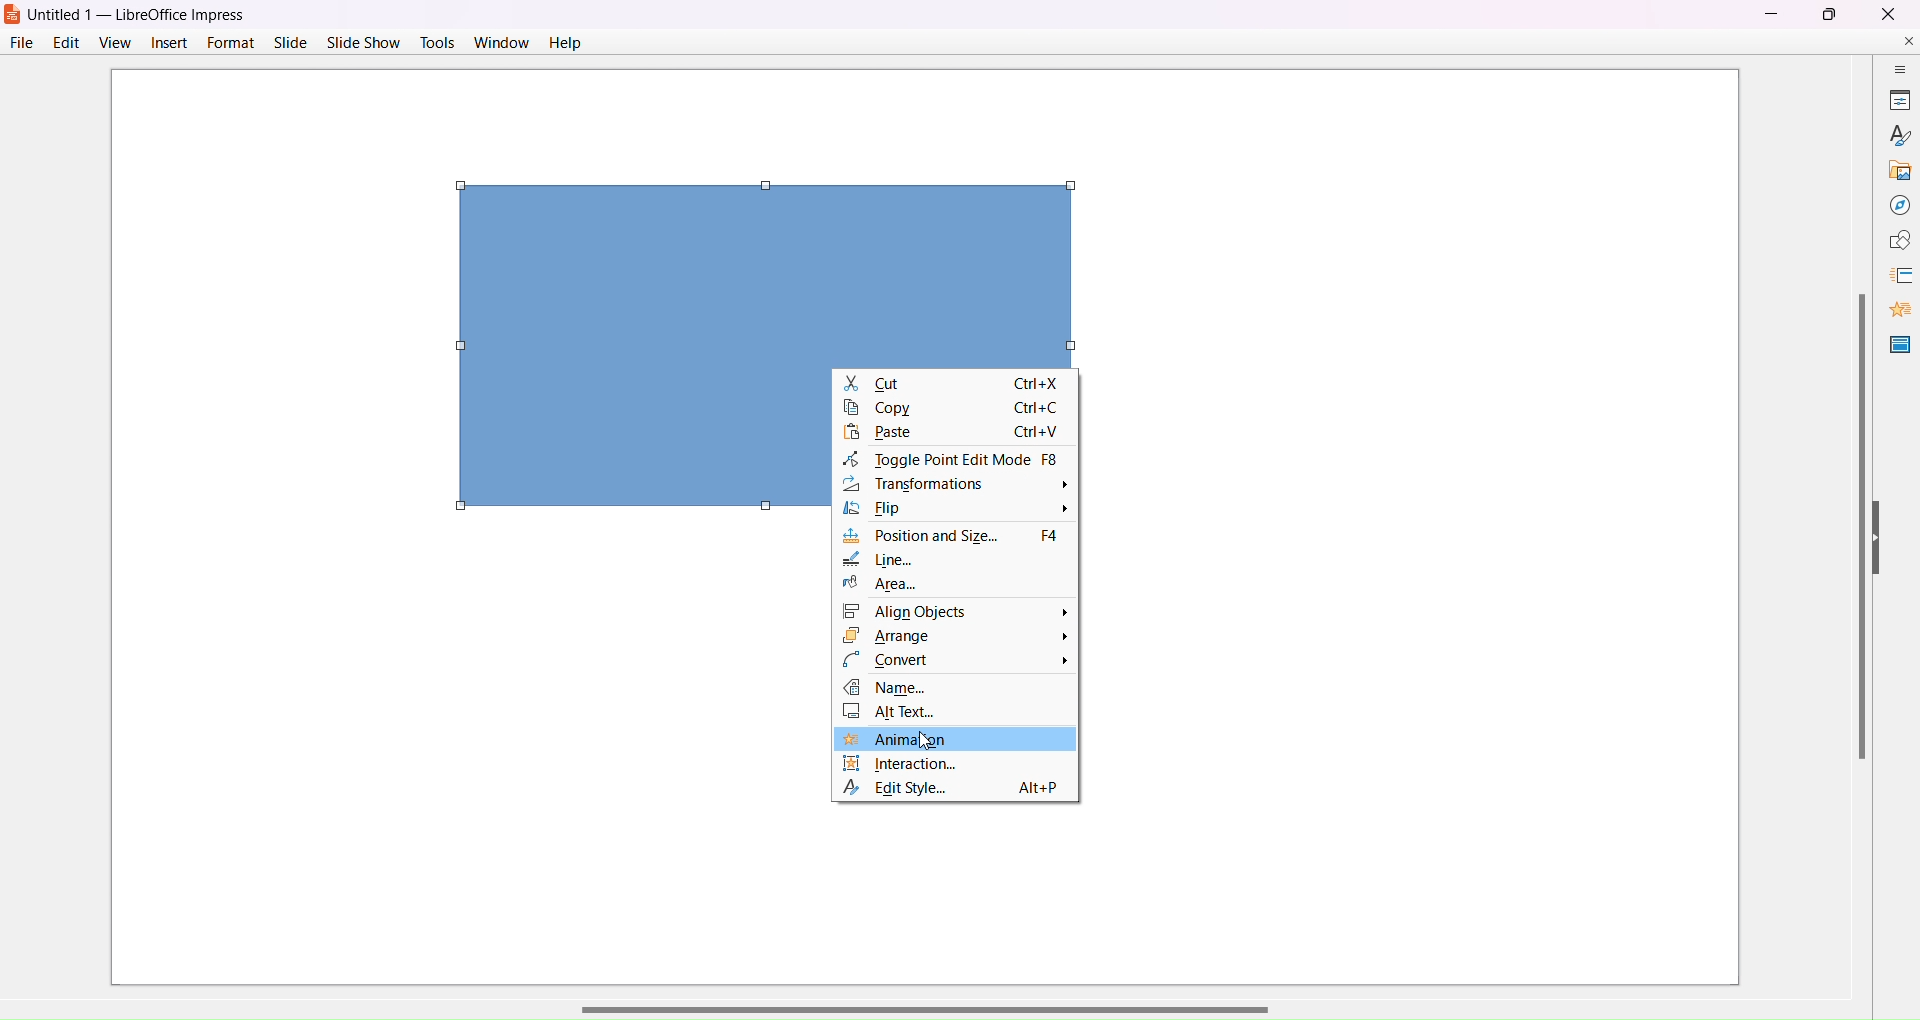 The height and width of the screenshot is (1020, 1920). Describe the element at coordinates (1882, 538) in the screenshot. I see `Hide` at that location.